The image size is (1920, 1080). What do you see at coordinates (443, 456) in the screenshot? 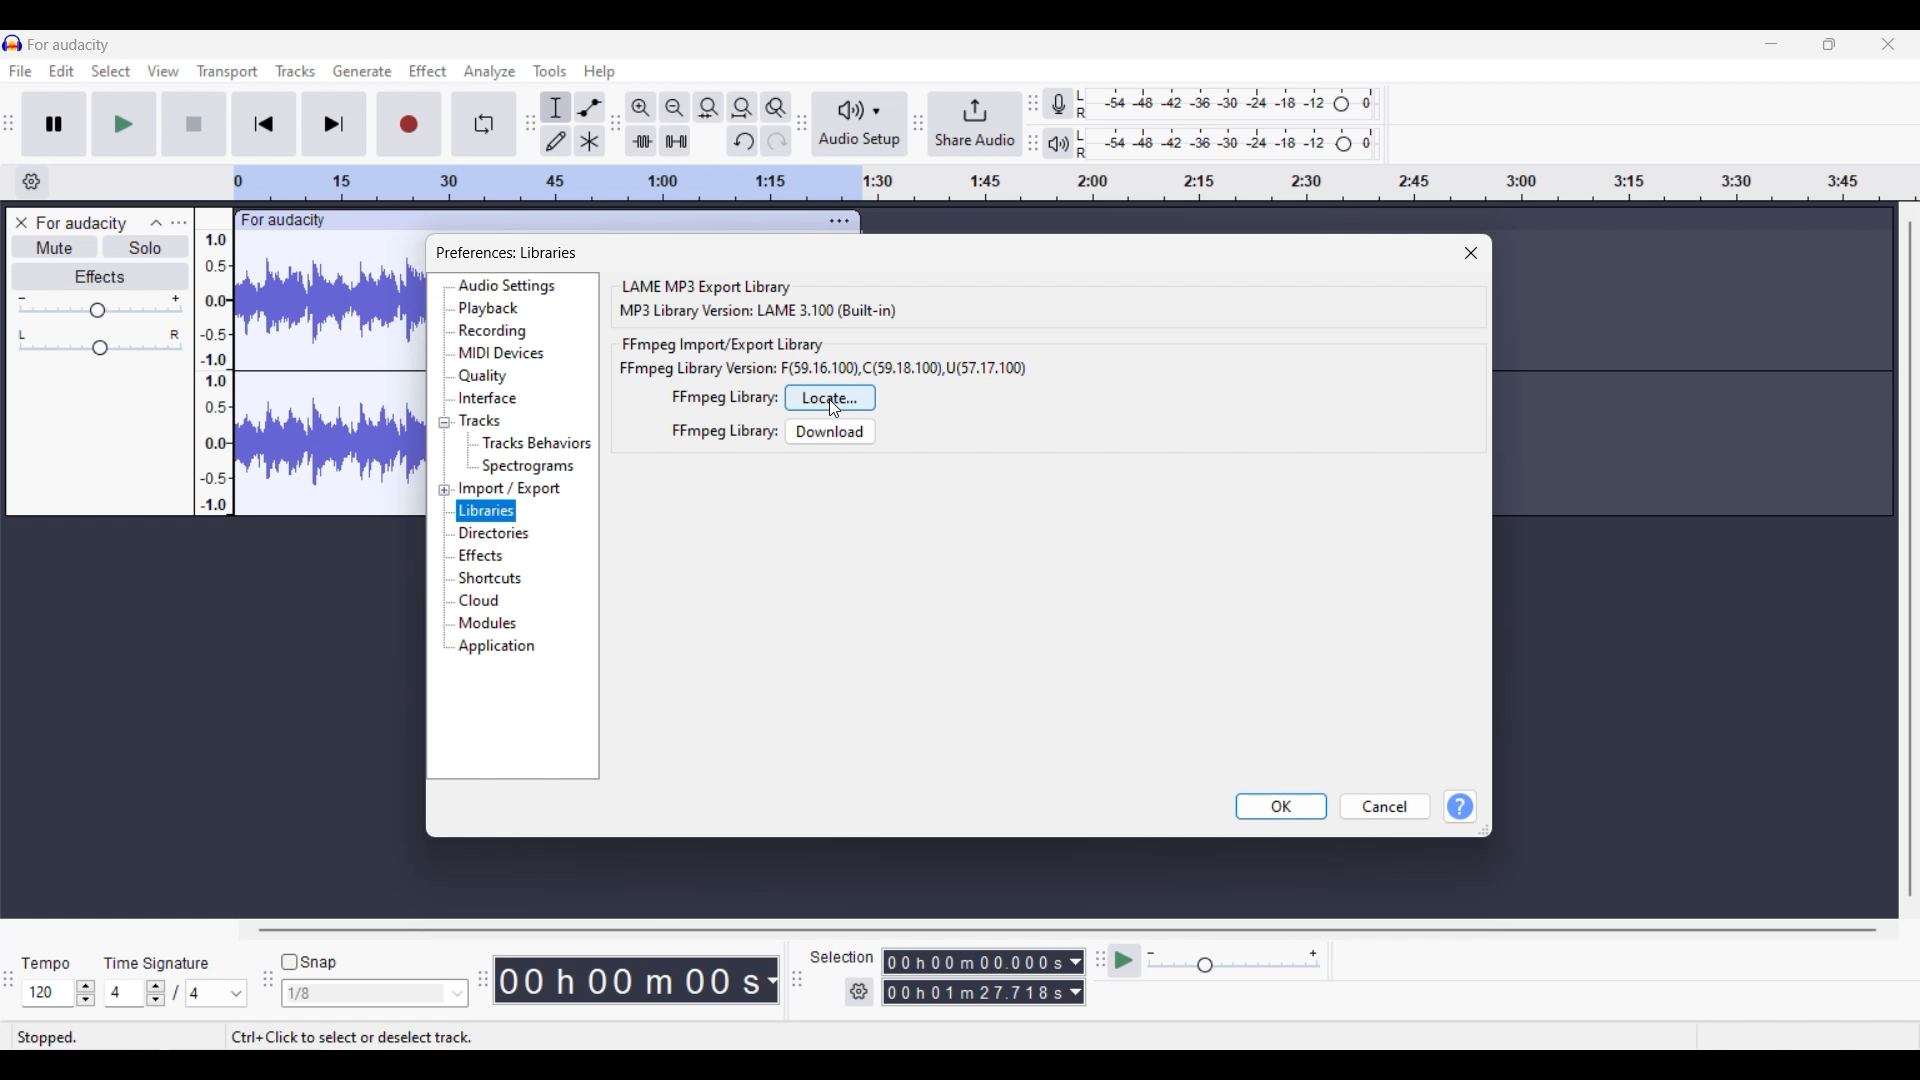
I see `expand menu` at bounding box center [443, 456].